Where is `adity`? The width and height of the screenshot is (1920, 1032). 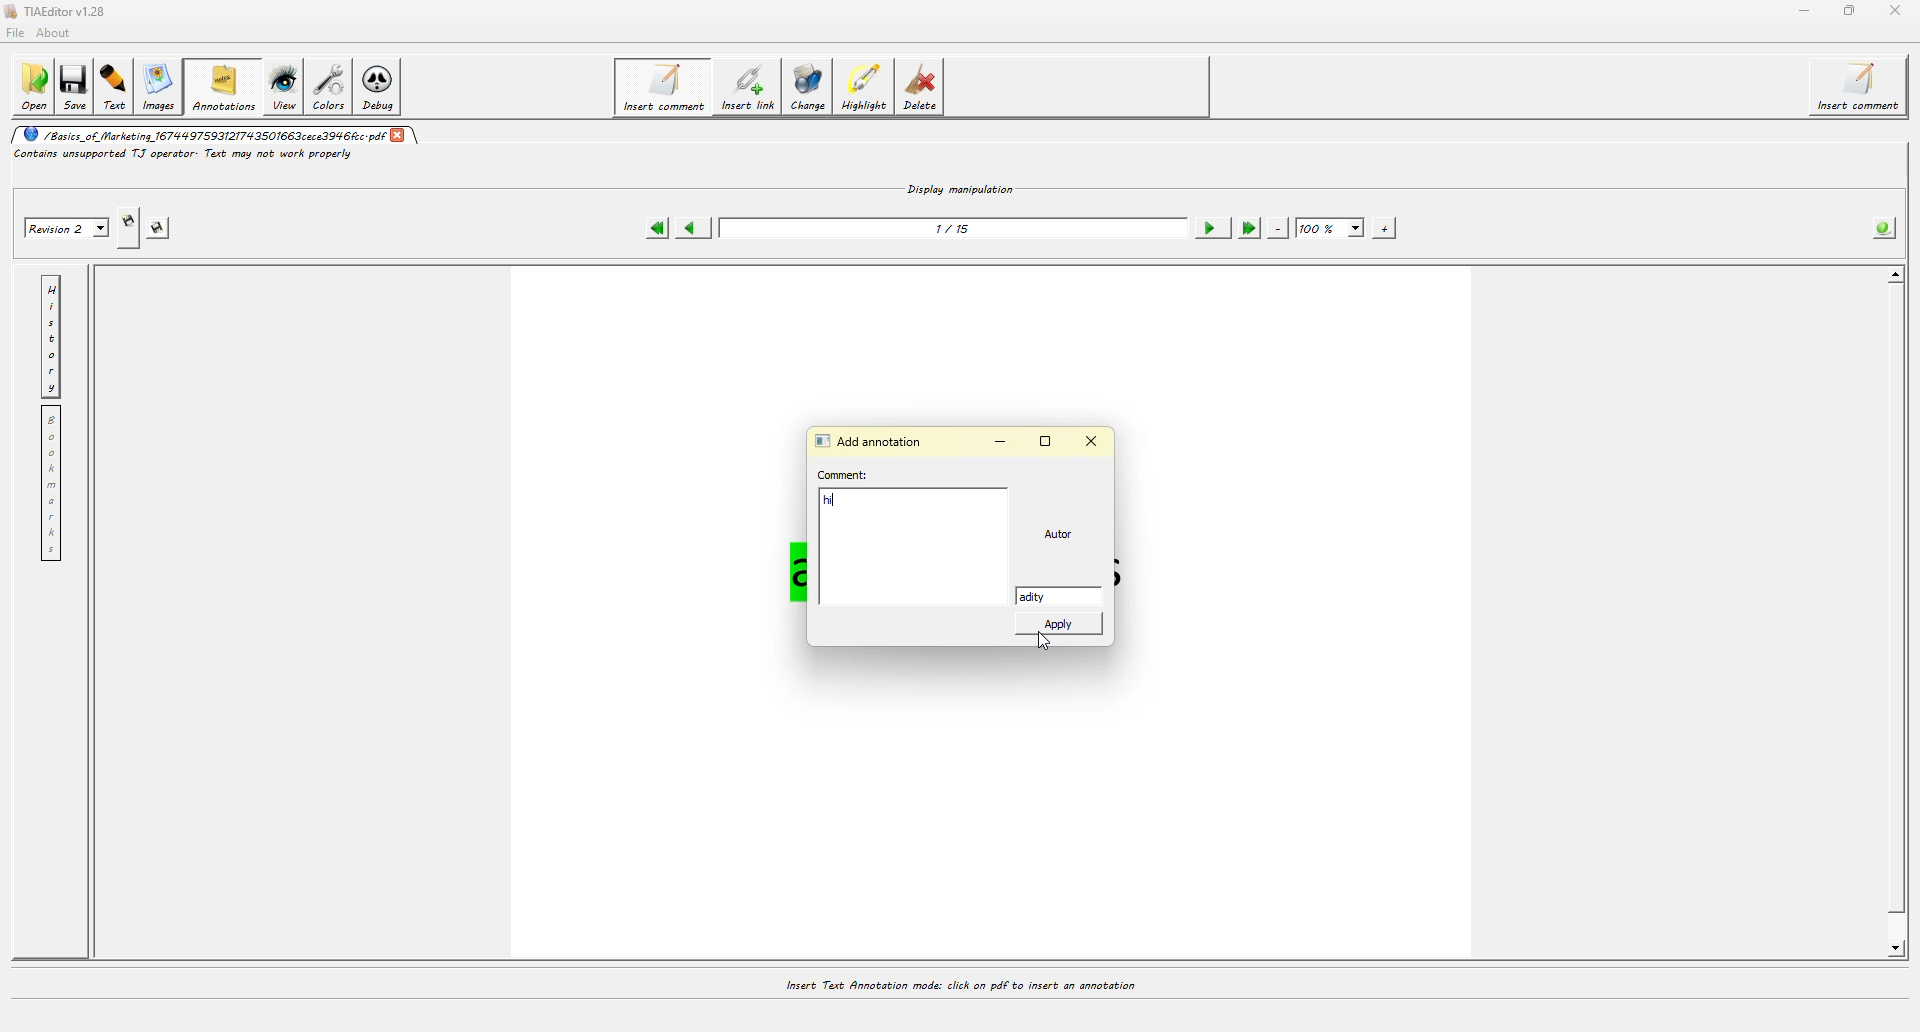
adity is located at coordinates (1047, 596).